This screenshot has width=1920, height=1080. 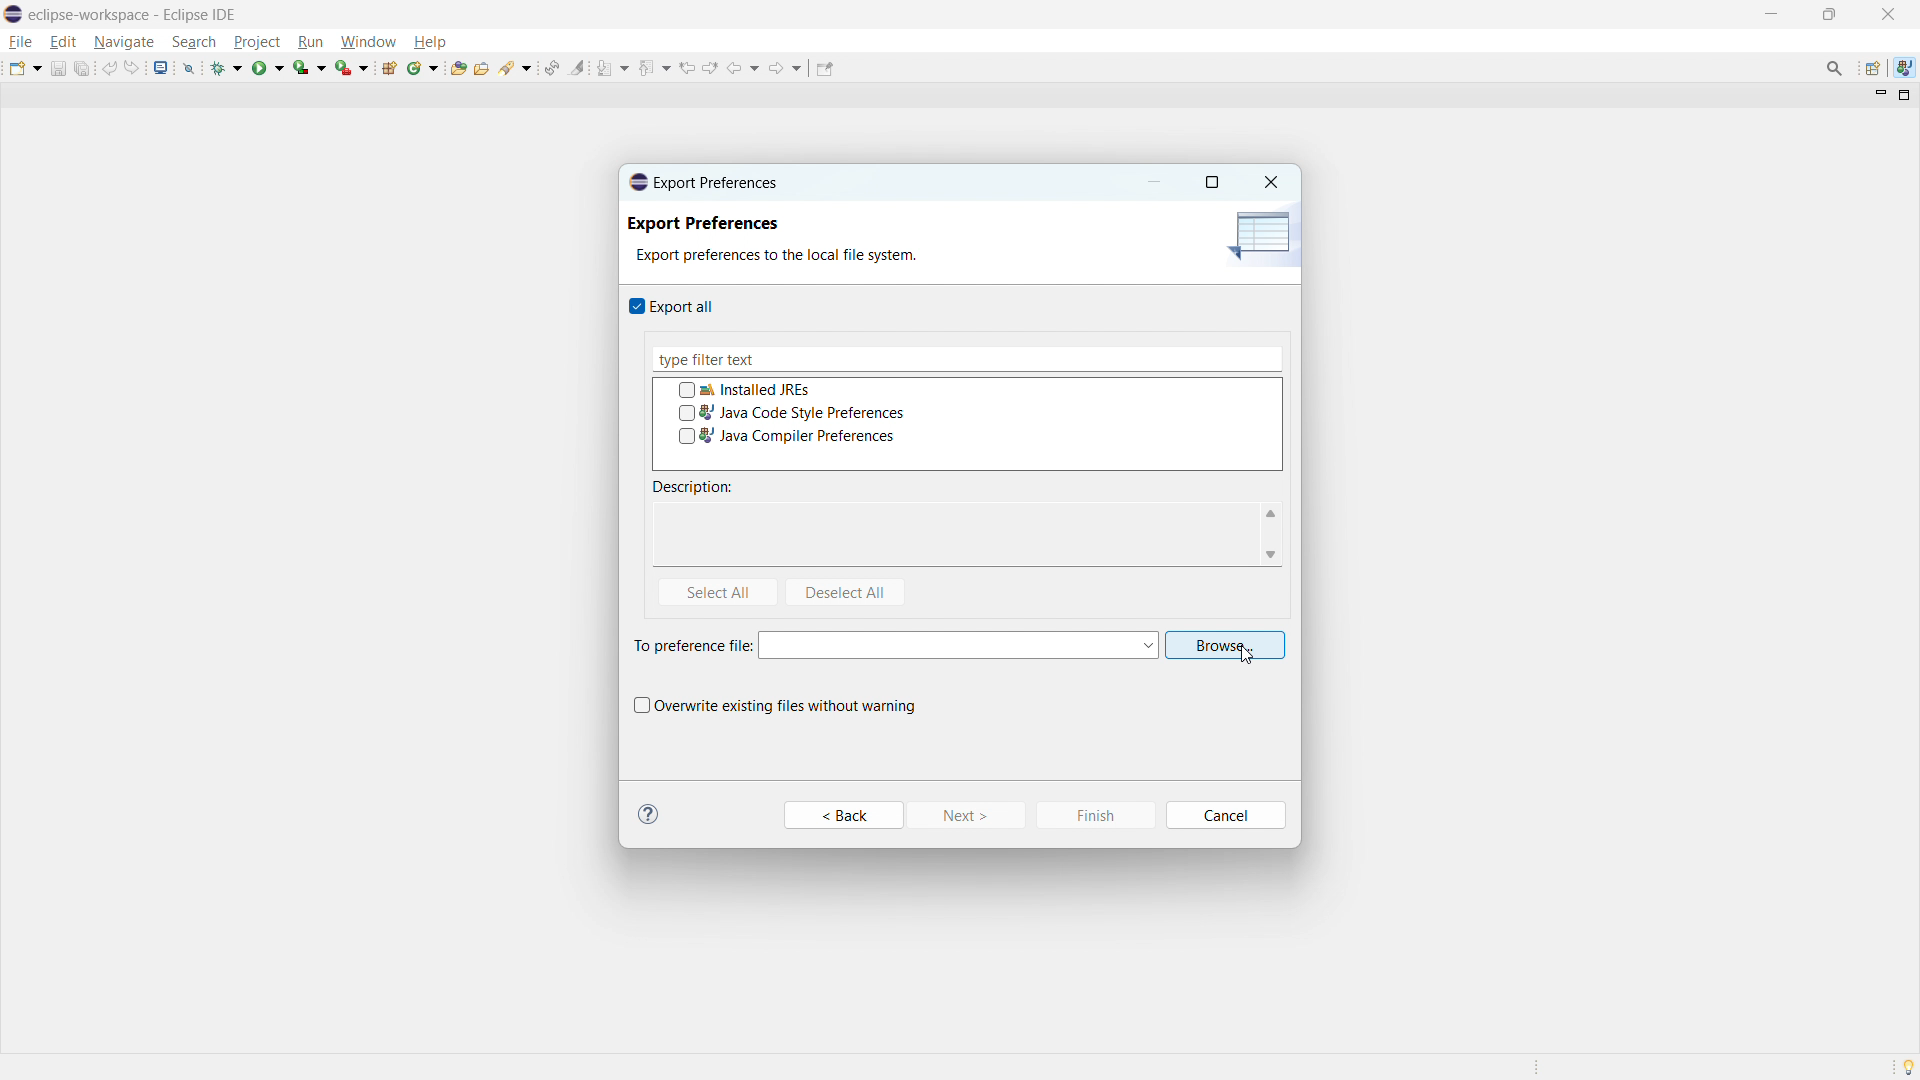 I want to click on Export preferences to the local file system, so click(x=796, y=260).